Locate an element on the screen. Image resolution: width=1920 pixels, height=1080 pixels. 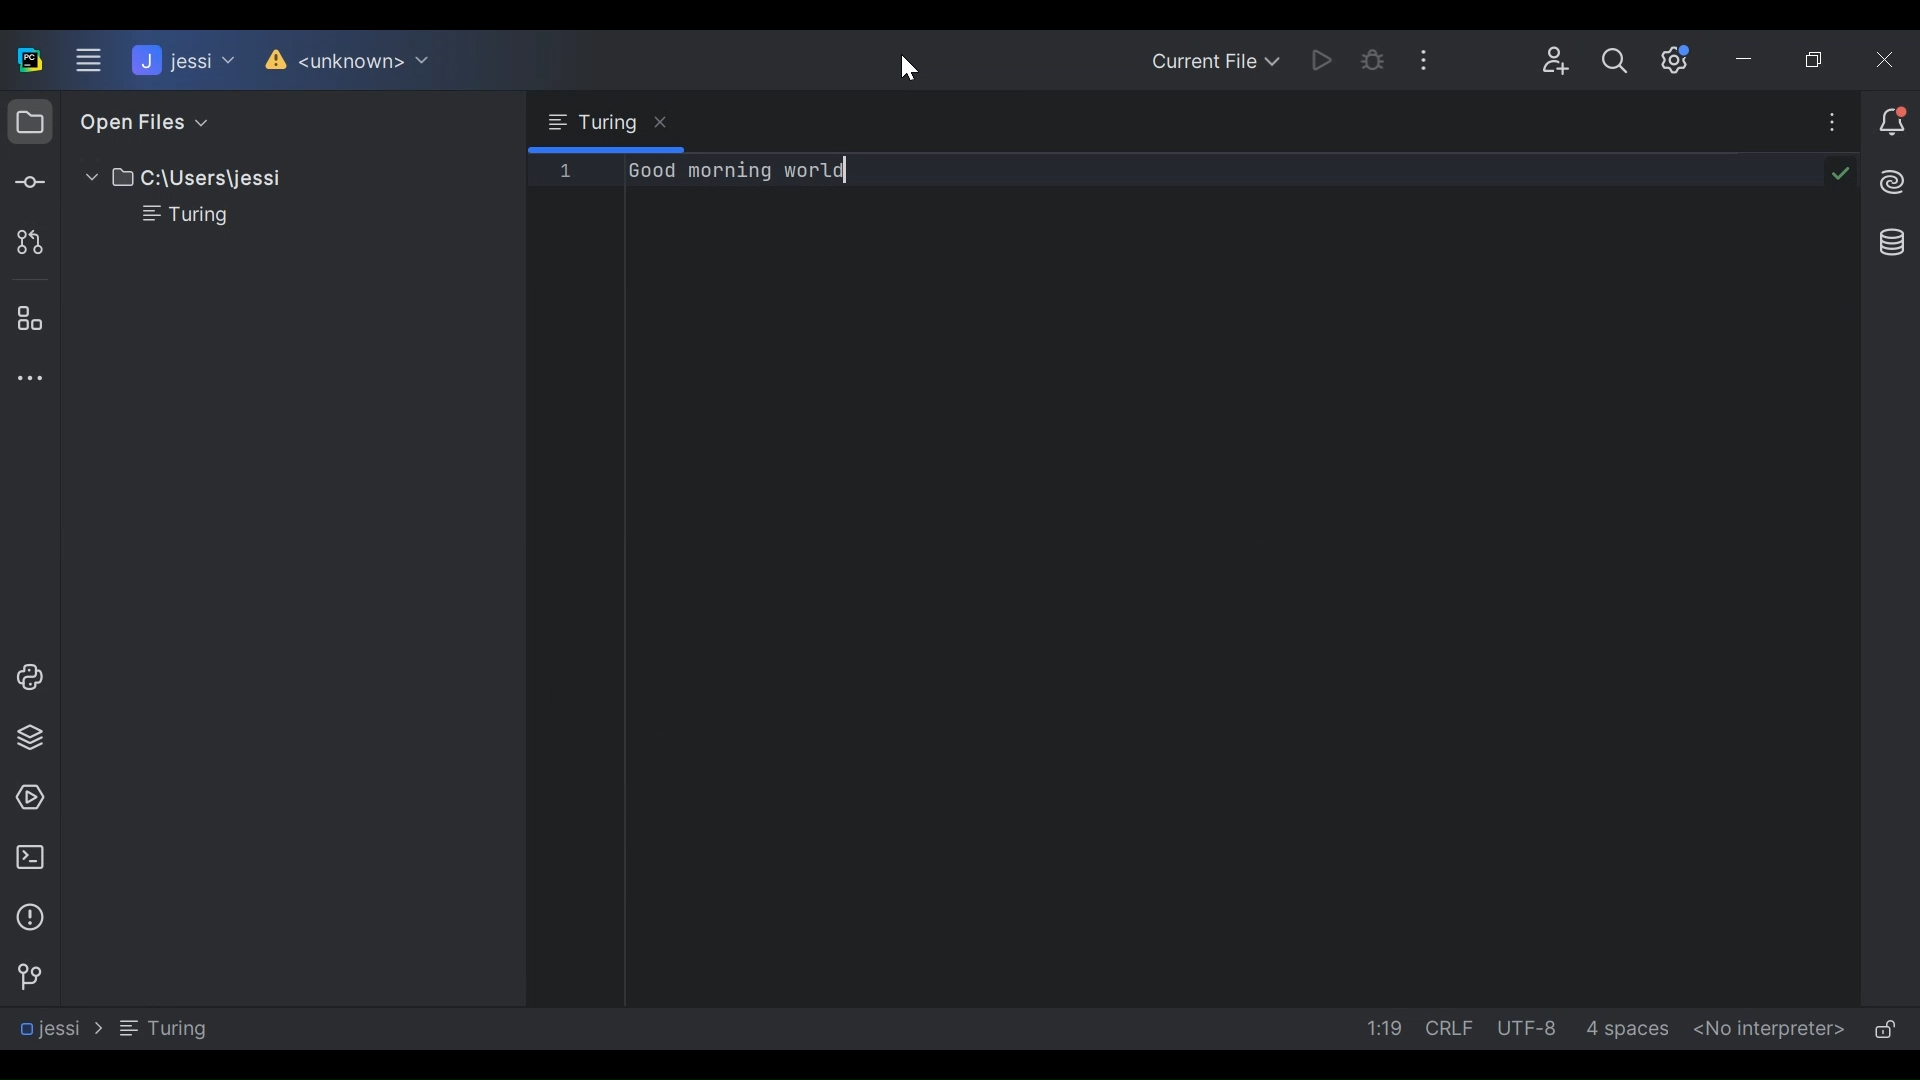
Settings is located at coordinates (1681, 59).